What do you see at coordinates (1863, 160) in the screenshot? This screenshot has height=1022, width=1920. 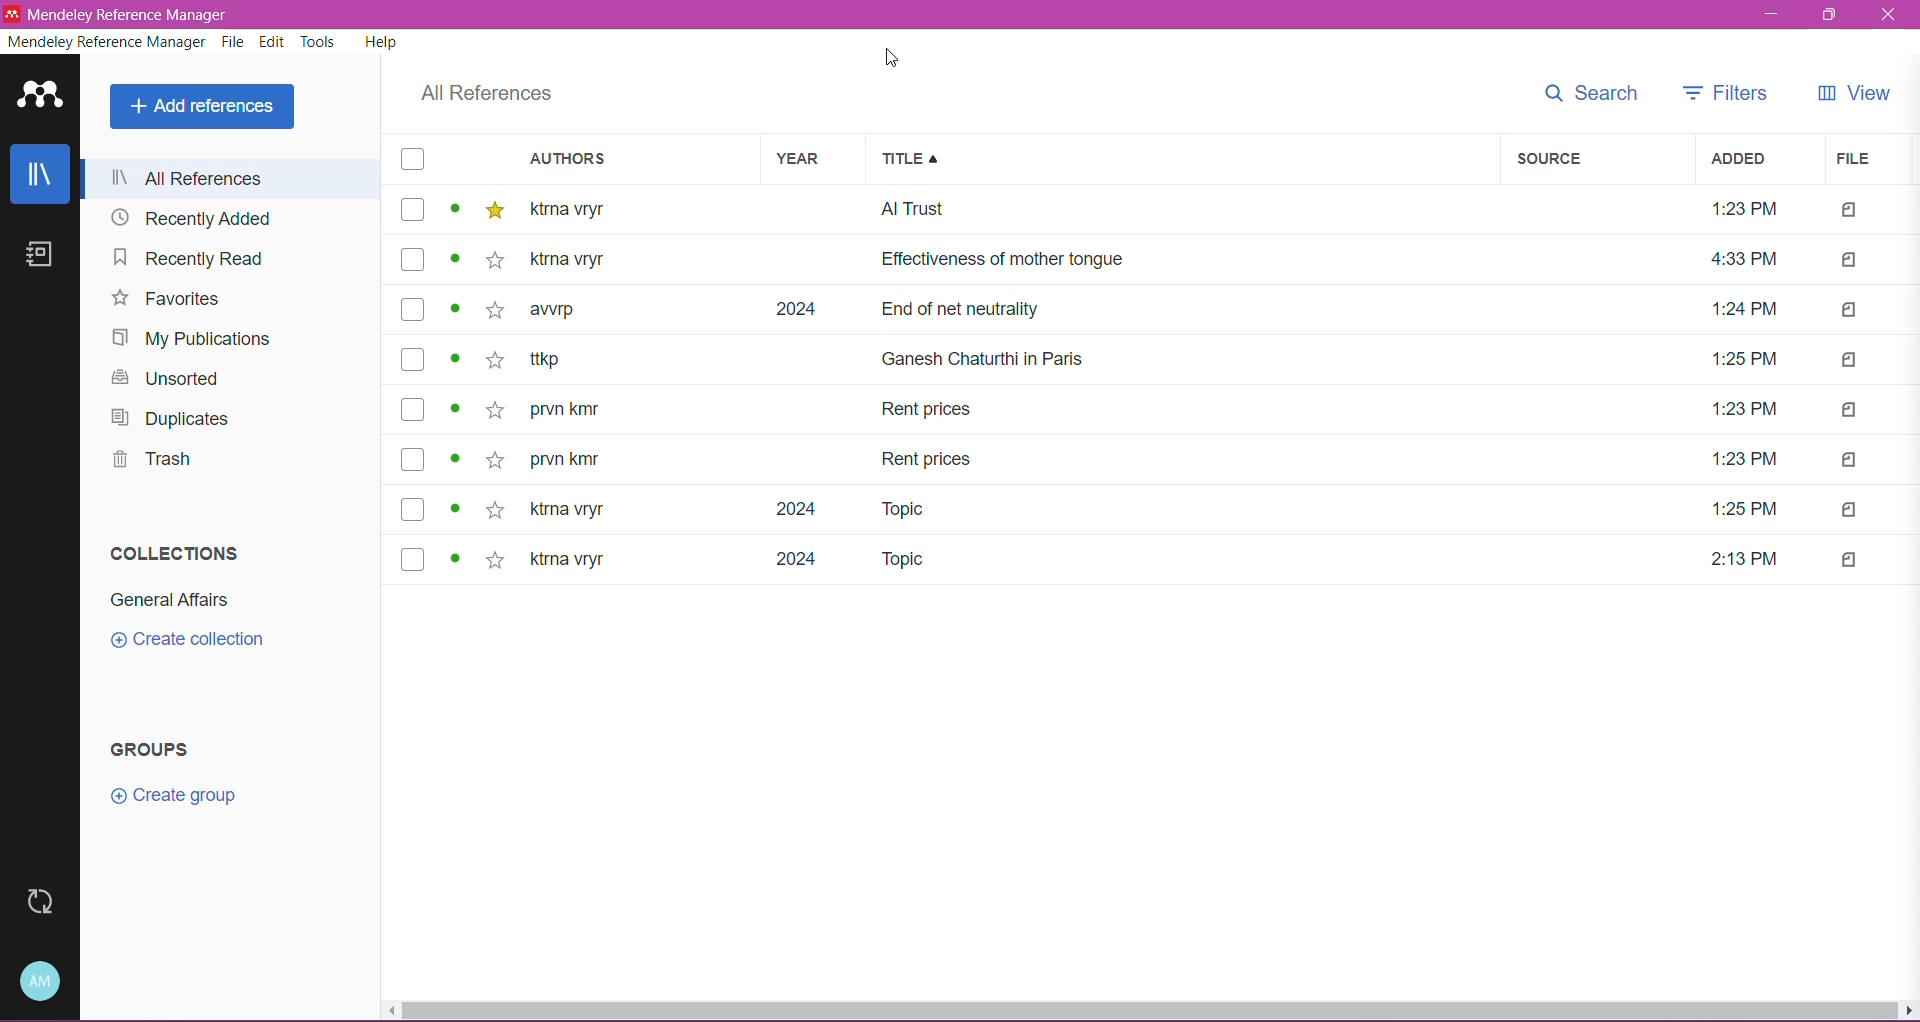 I see `File` at bounding box center [1863, 160].